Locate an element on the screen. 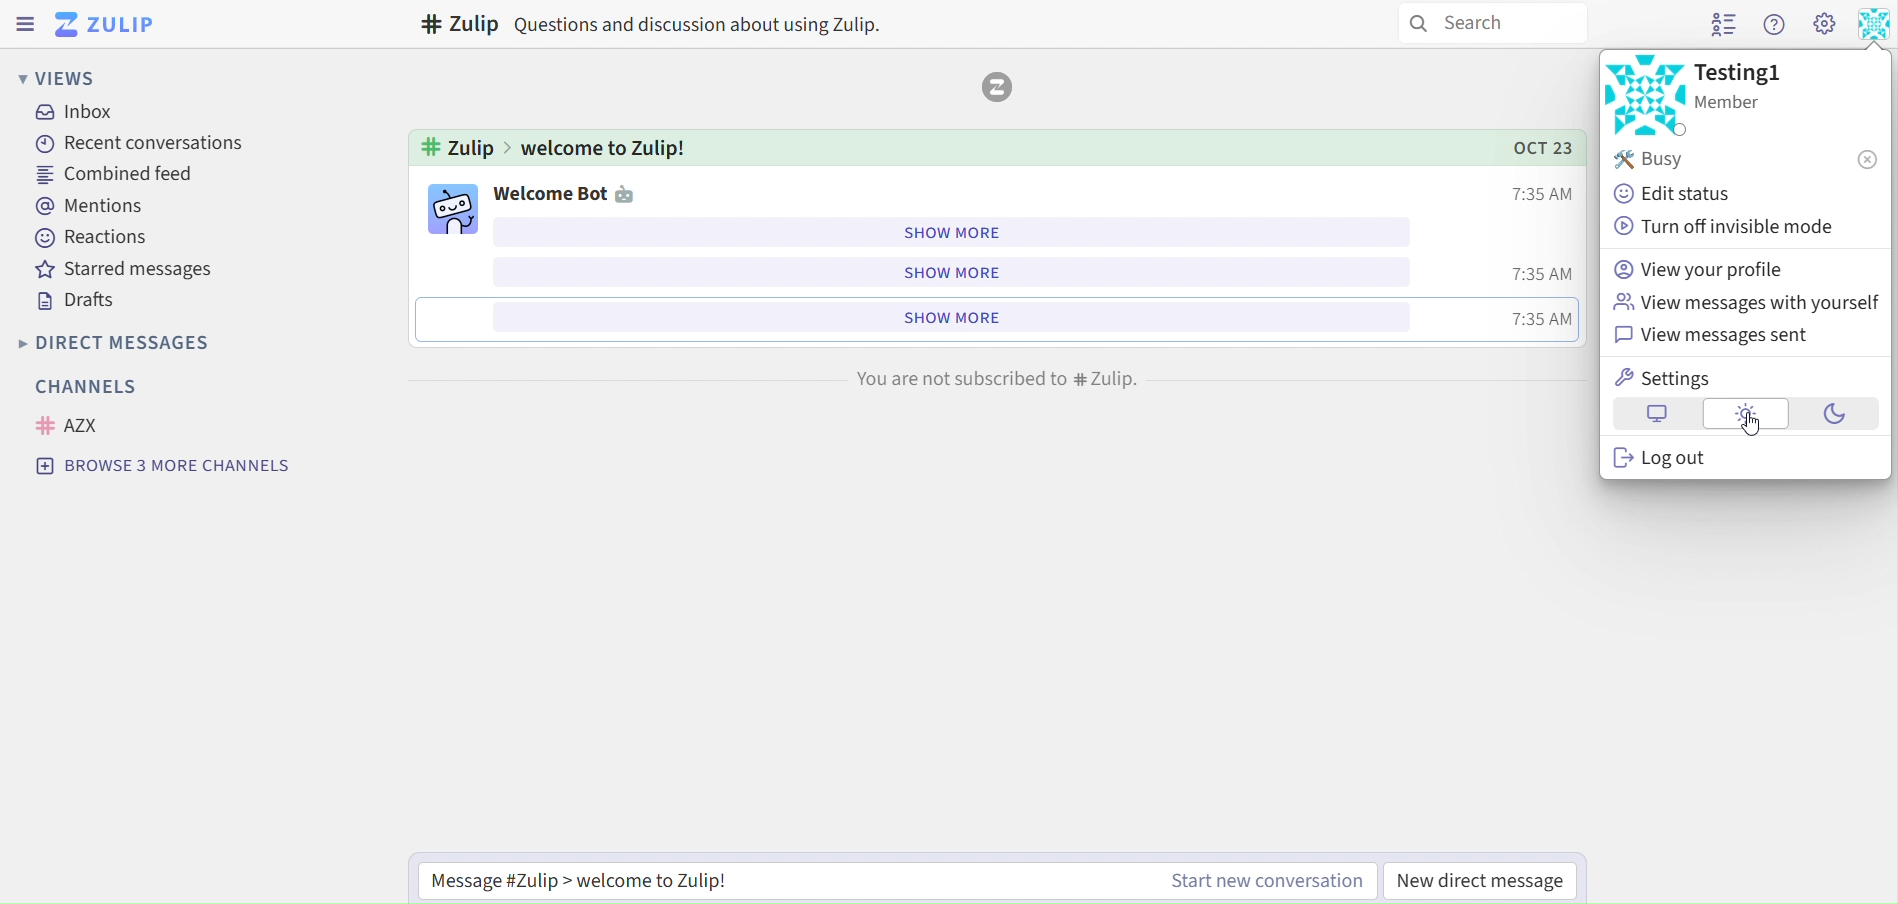  direct messages is located at coordinates (149, 344).